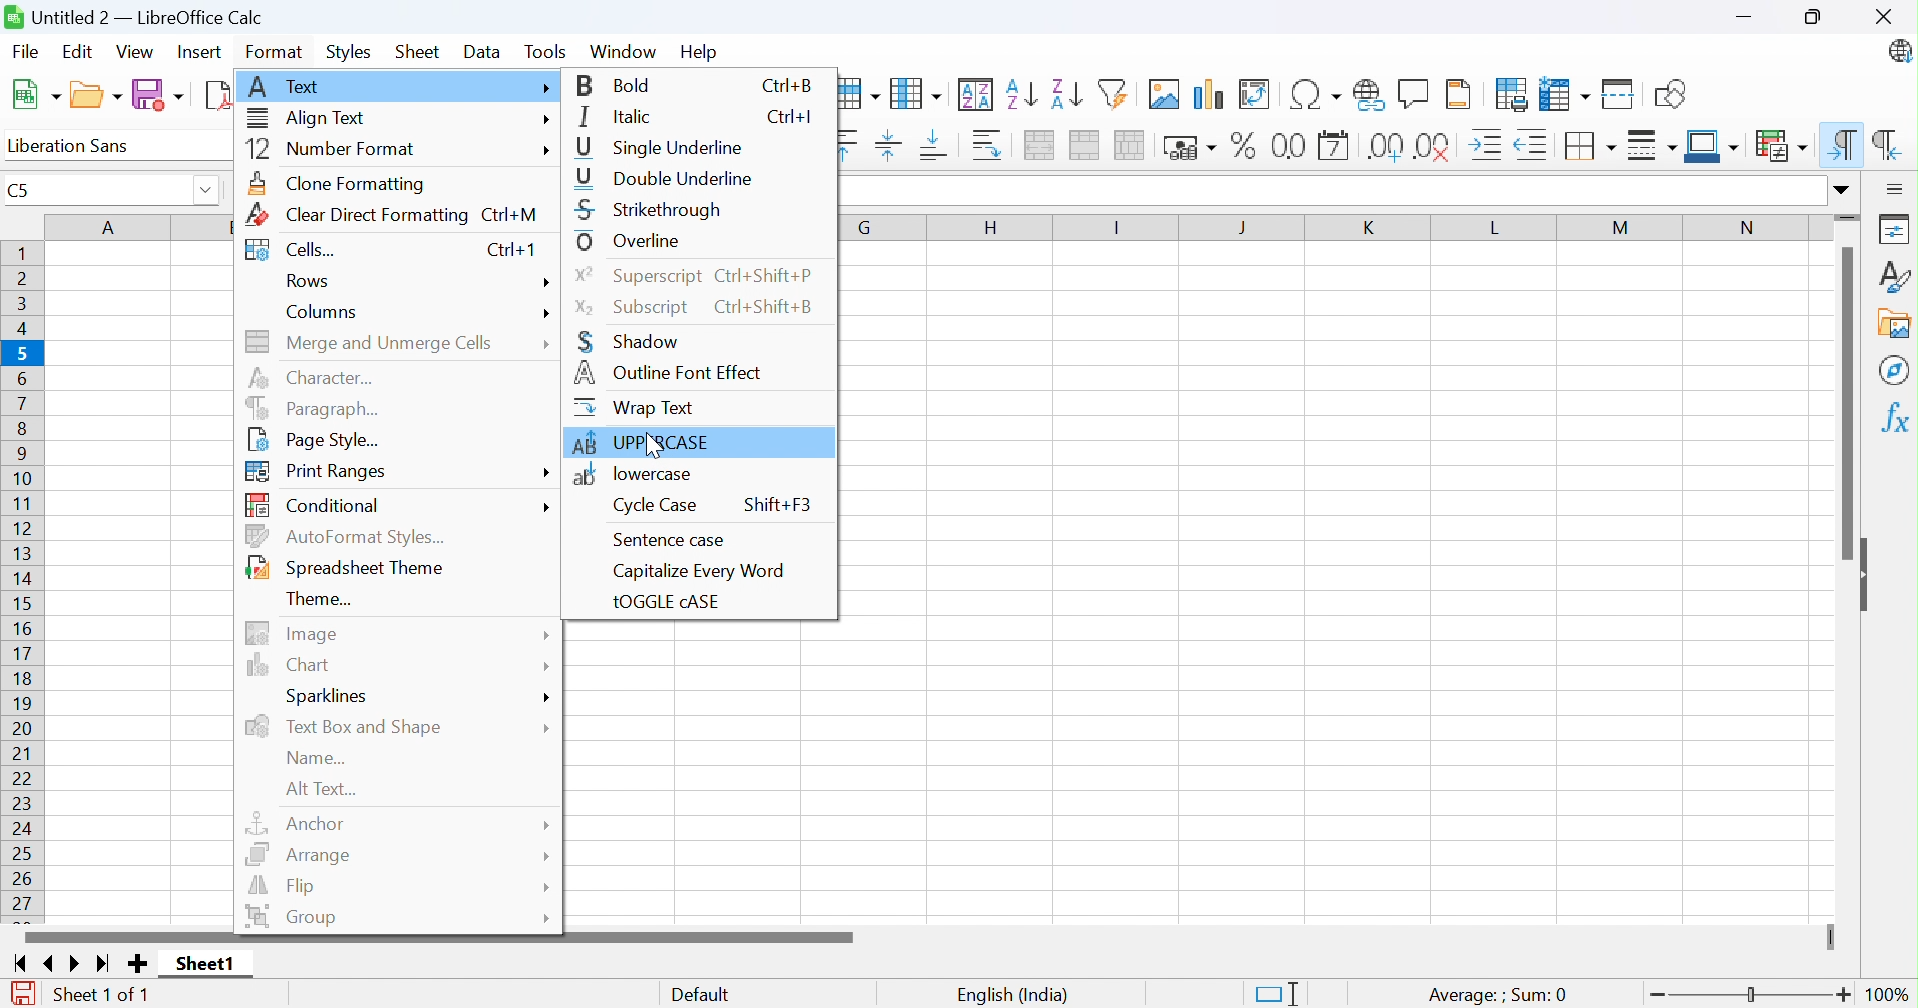 Image resolution: width=1918 pixels, height=1008 pixels. Describe the element at coordinates (671, 602) in the screenshot. I see `tOGGLE cASE` at that location.